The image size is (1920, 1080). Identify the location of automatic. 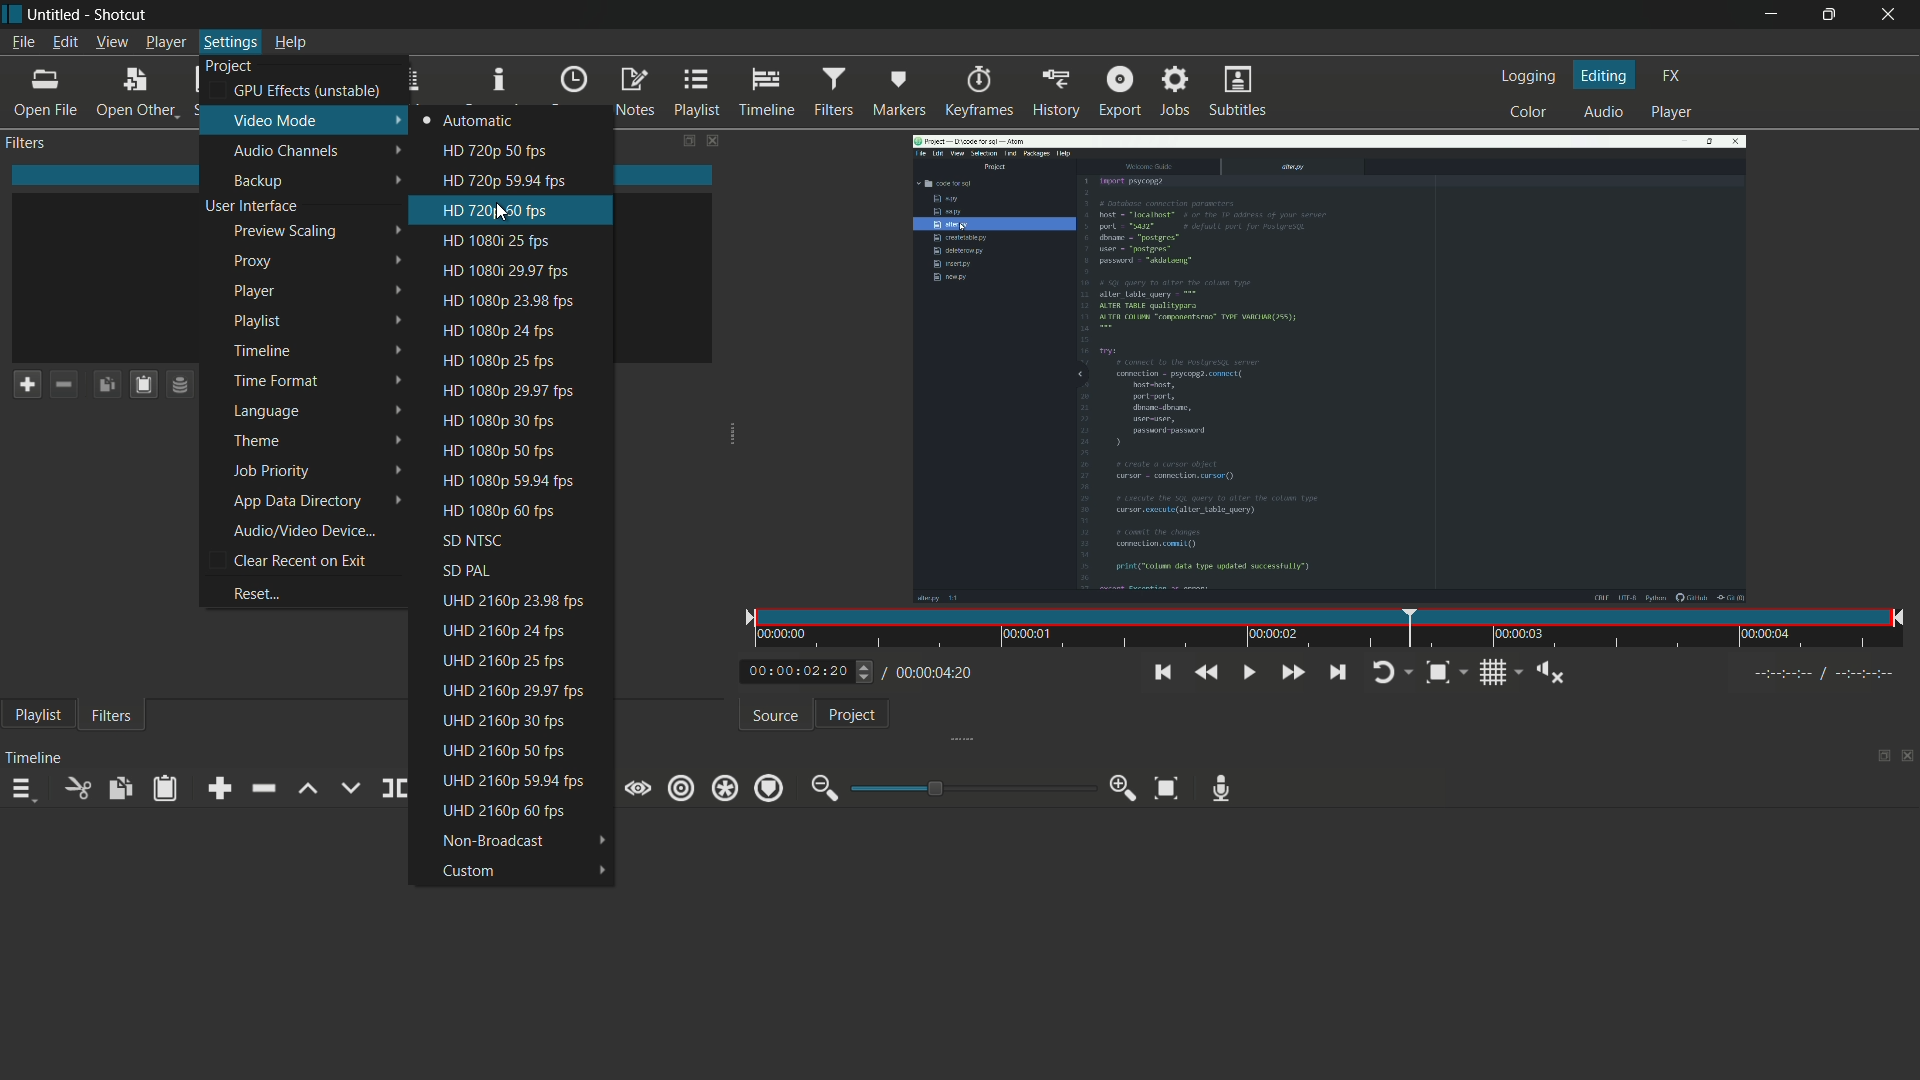
(524, 123).